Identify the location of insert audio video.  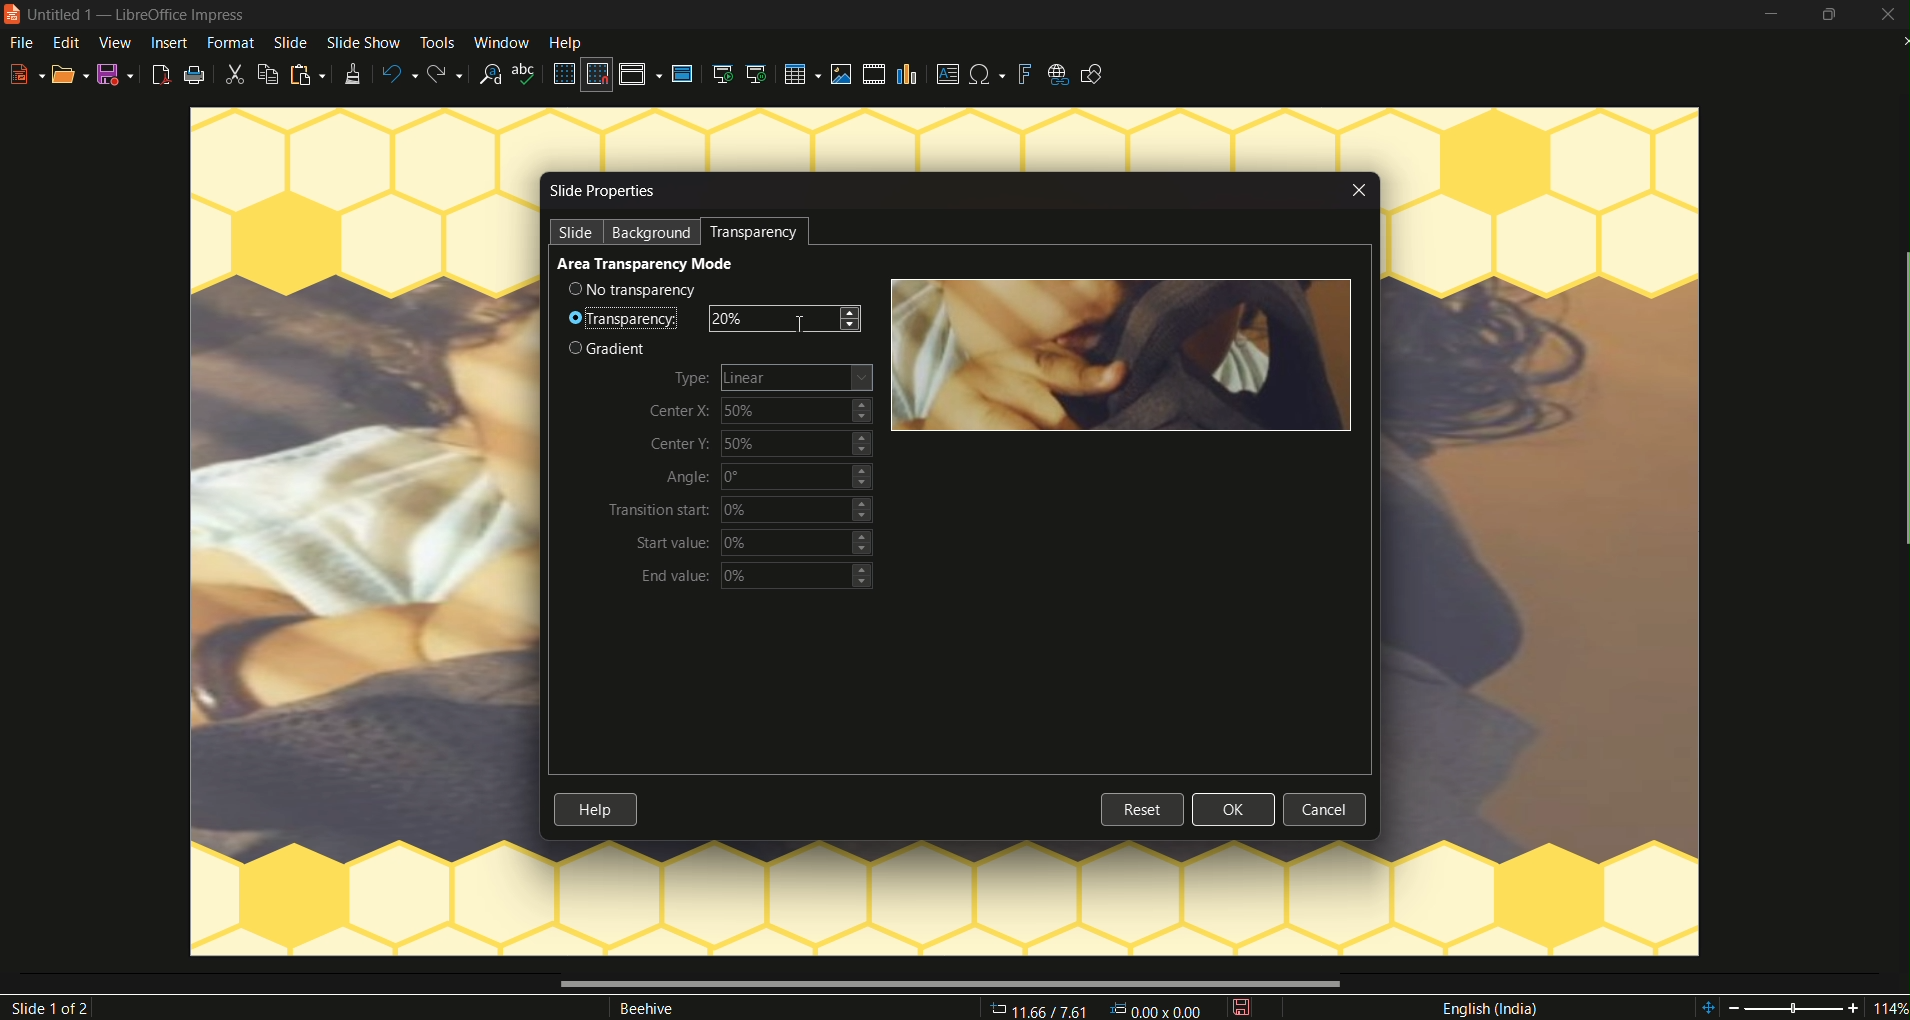
(876, 74).